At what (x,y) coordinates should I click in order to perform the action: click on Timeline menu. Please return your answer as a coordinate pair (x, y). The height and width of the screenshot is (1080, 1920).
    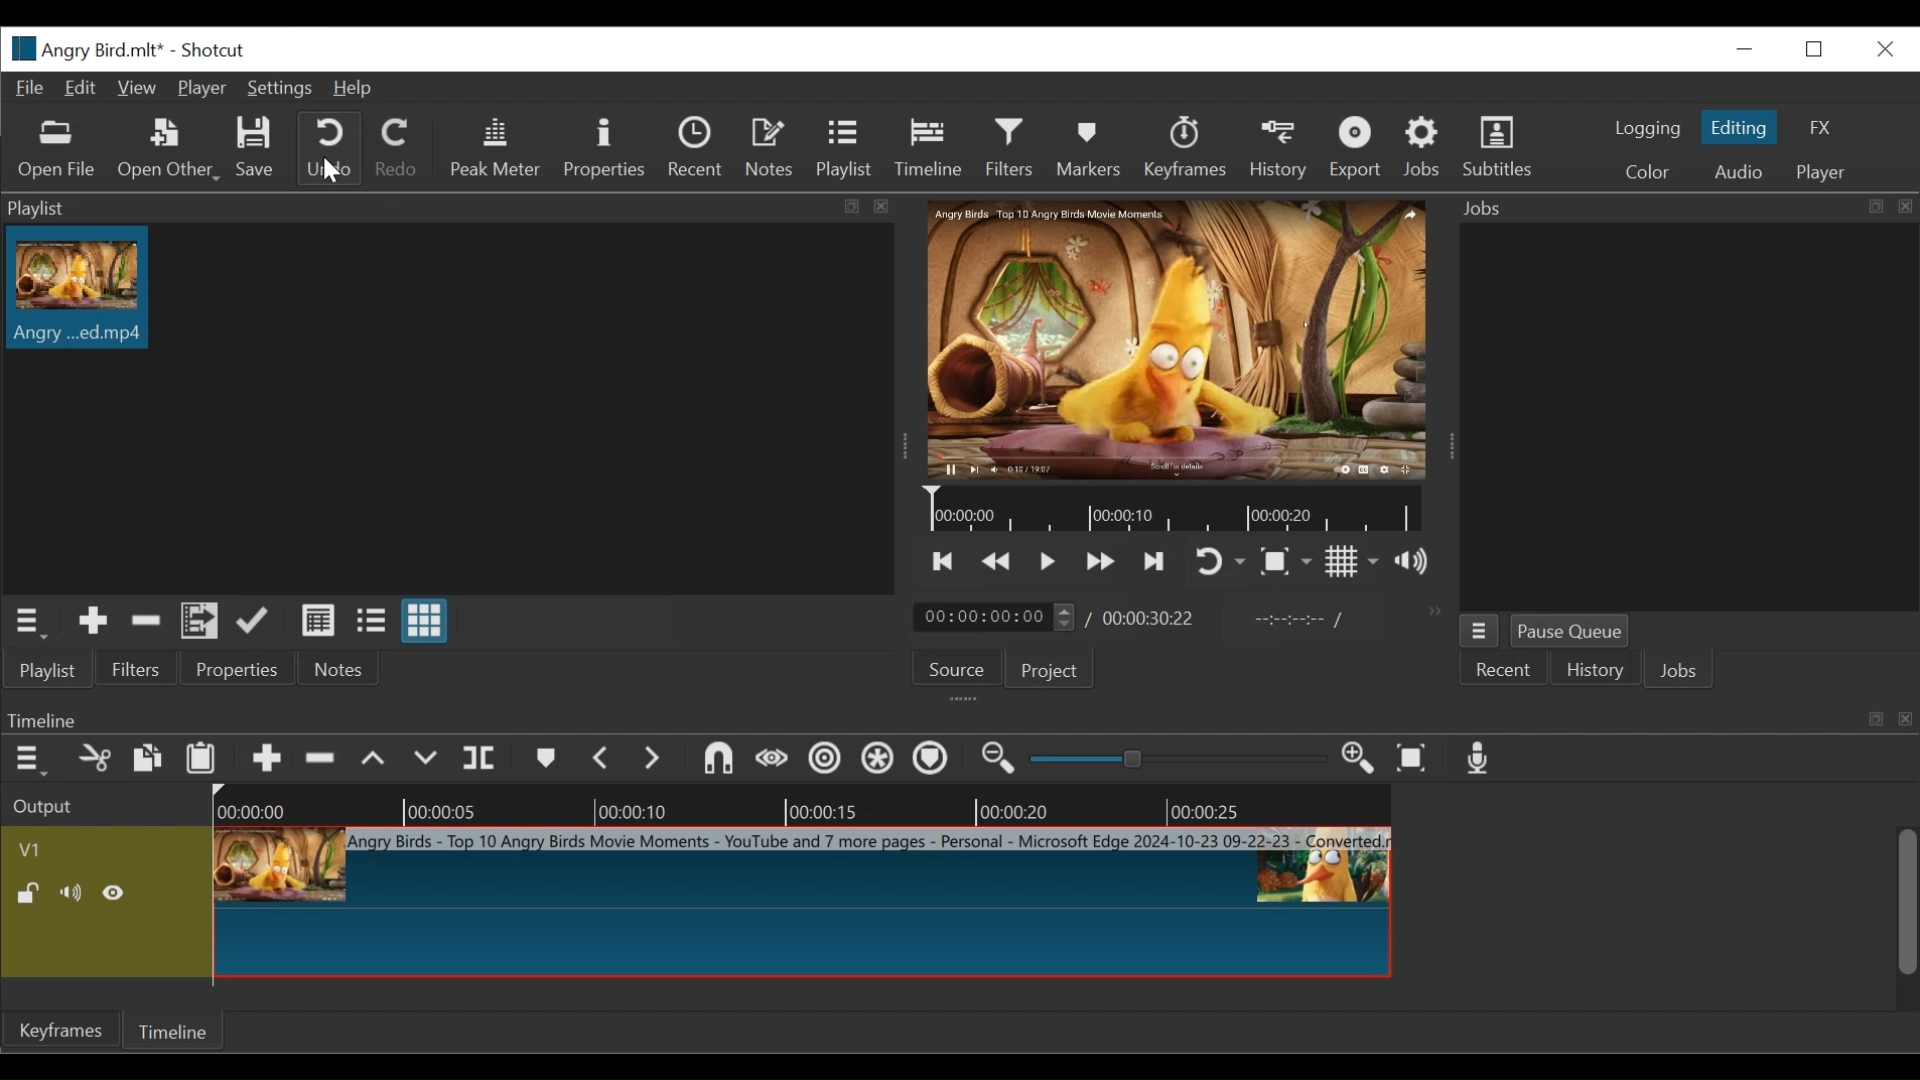
    Looking at the image, I should click on (28, 761).